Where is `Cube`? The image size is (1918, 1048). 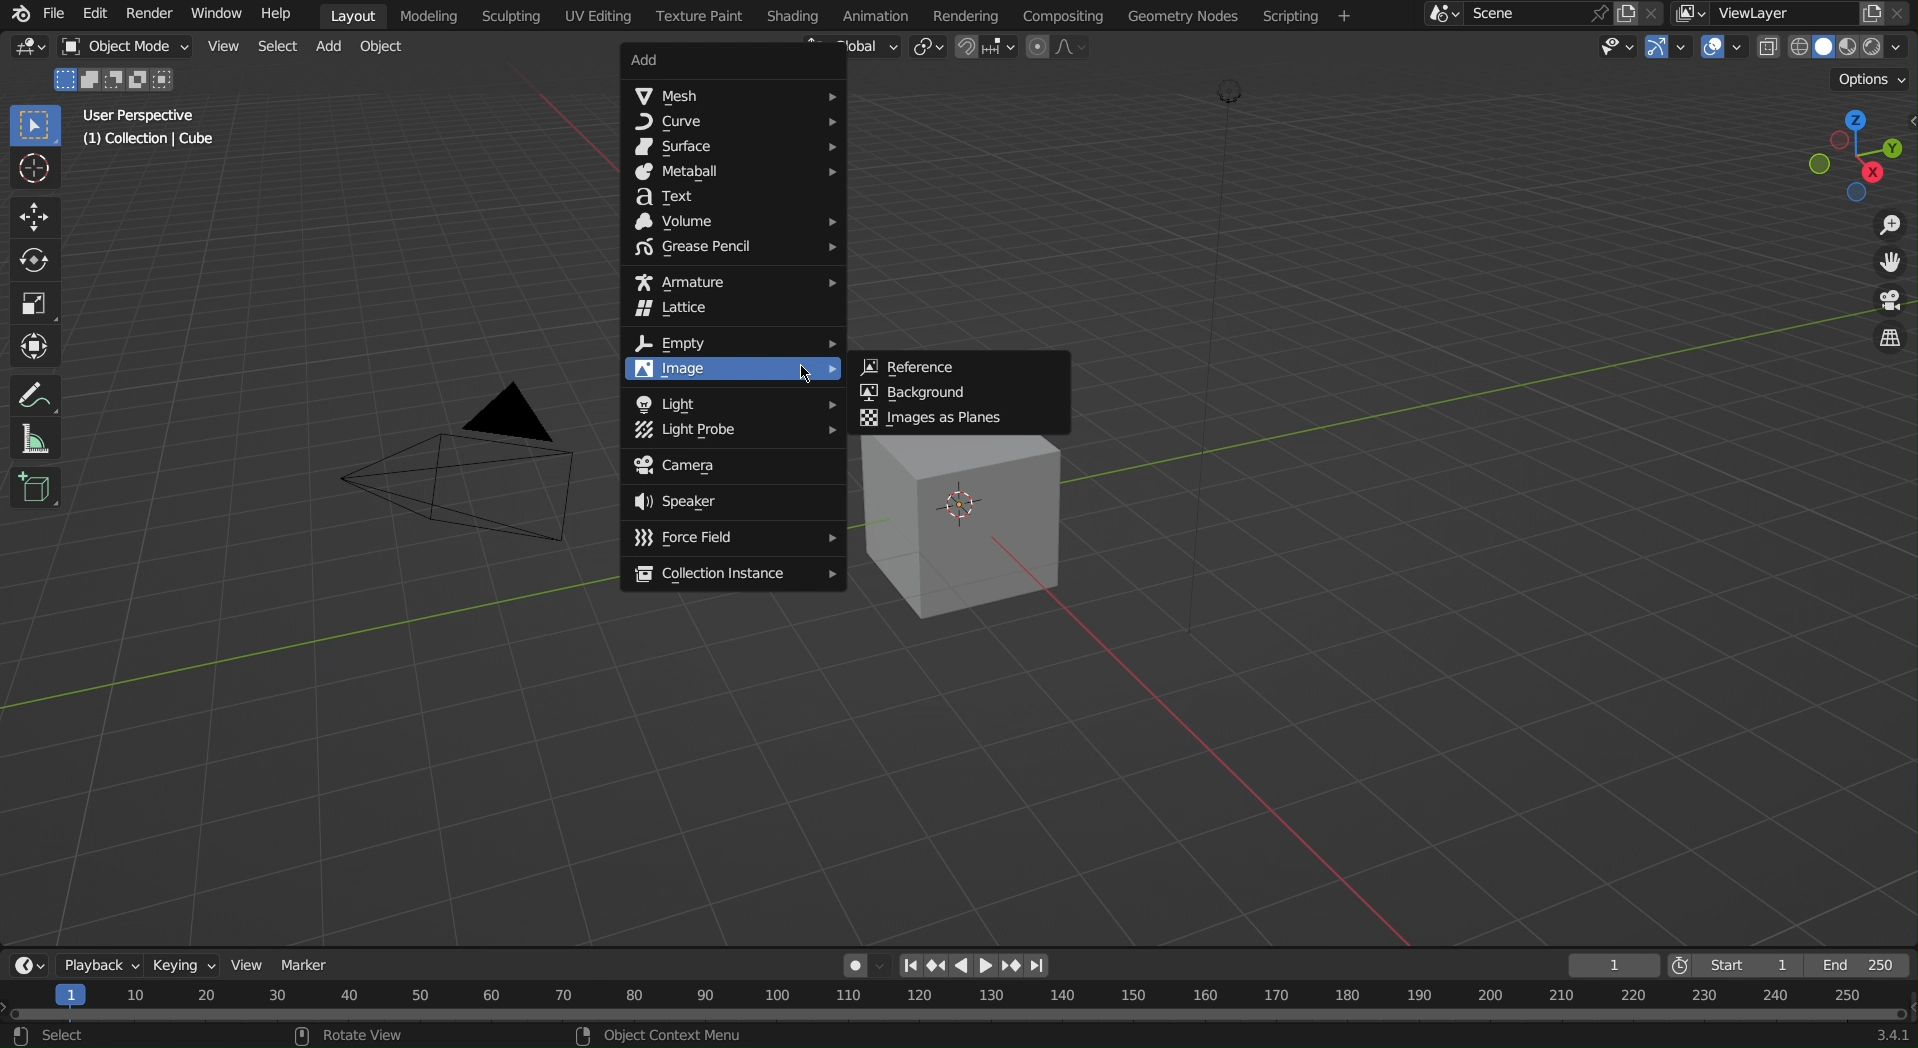 Cube is located at coordinates (37, 487).